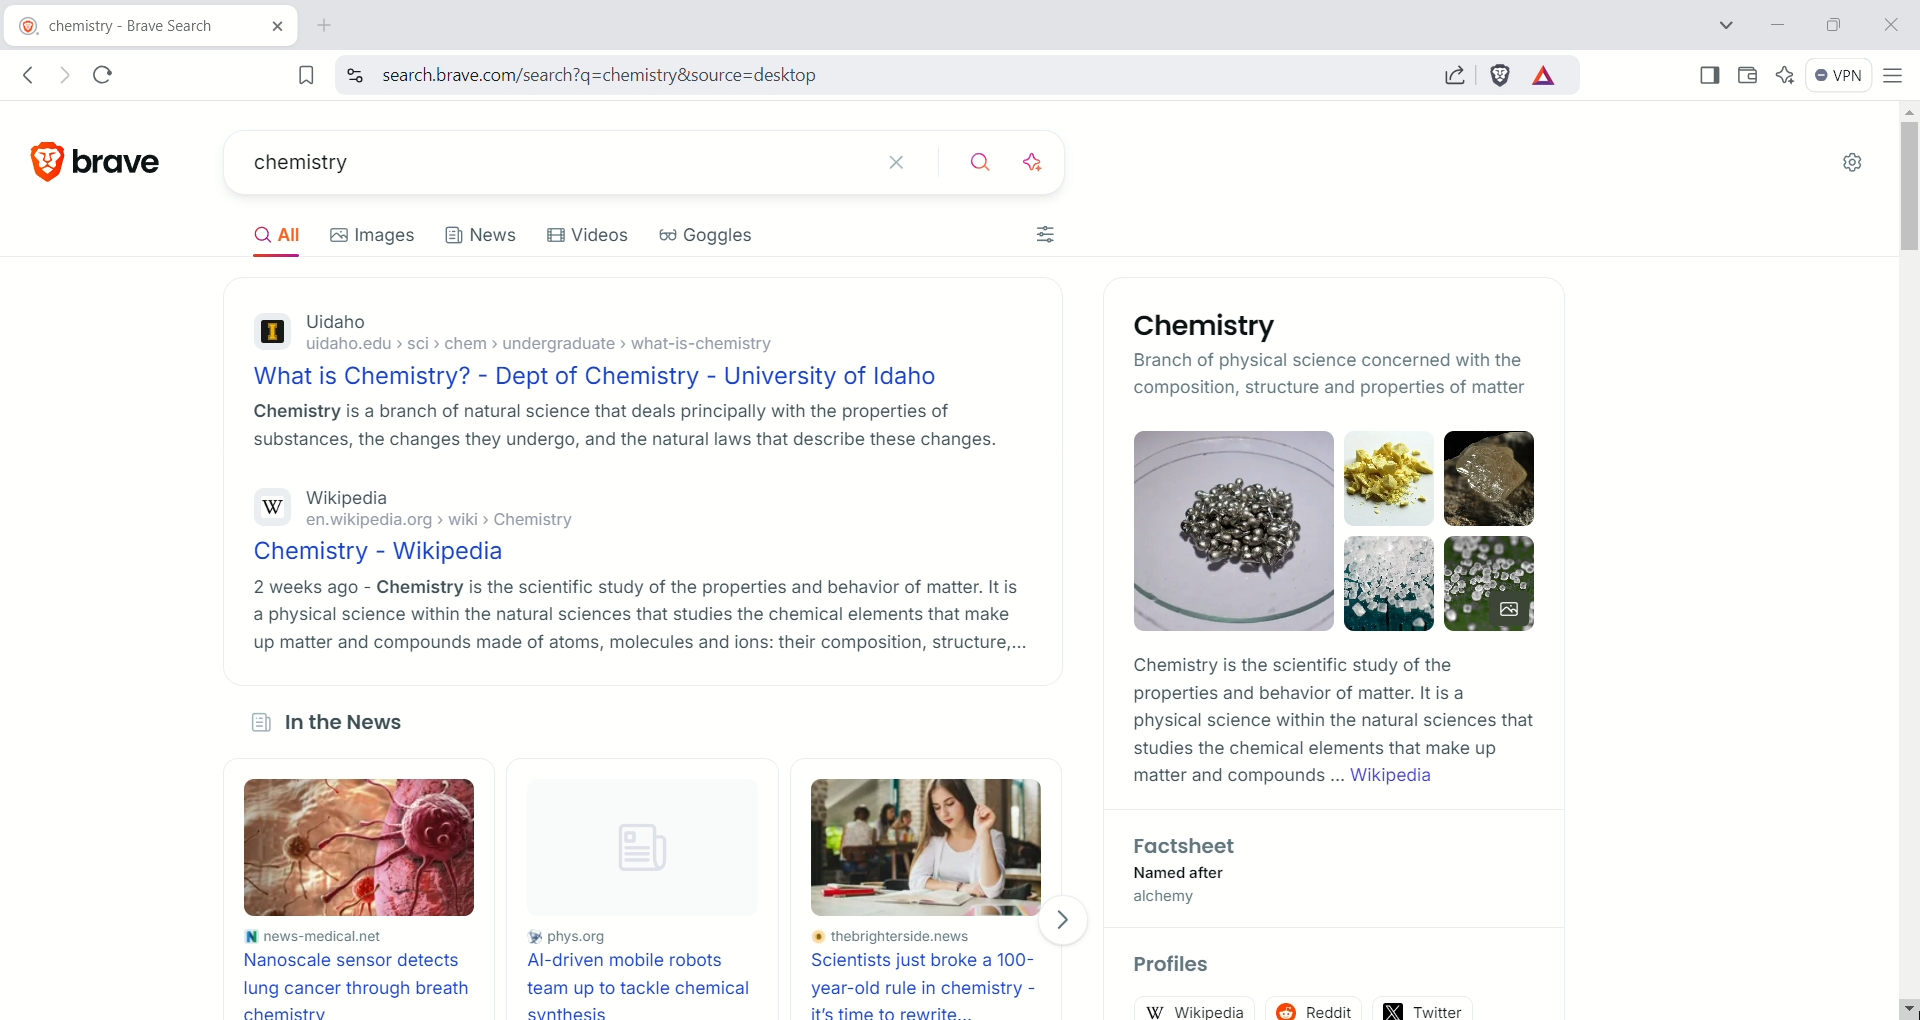  What do you see at coordinates (1785, 75) in the screenshot?
I see `leo AI` at bounding box center [1785, 75].